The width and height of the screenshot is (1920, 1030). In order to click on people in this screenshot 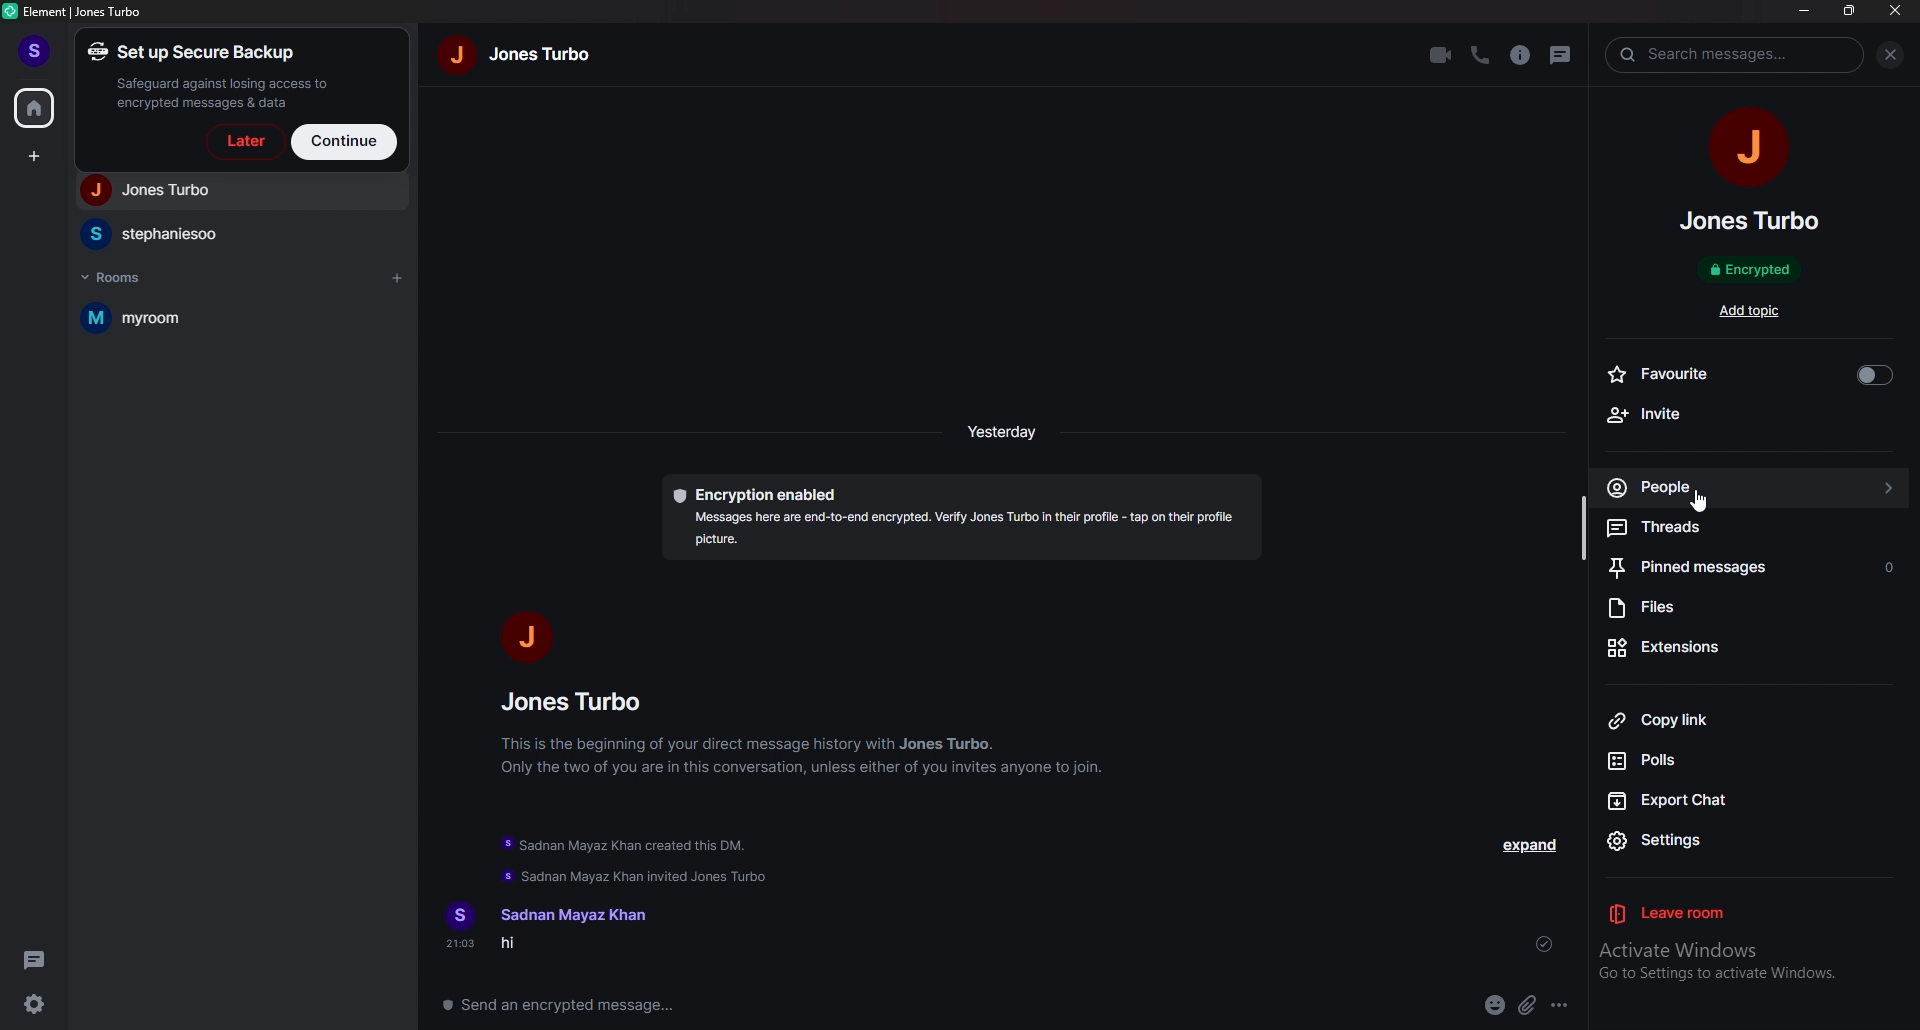, I will do `click(578, 701)`.